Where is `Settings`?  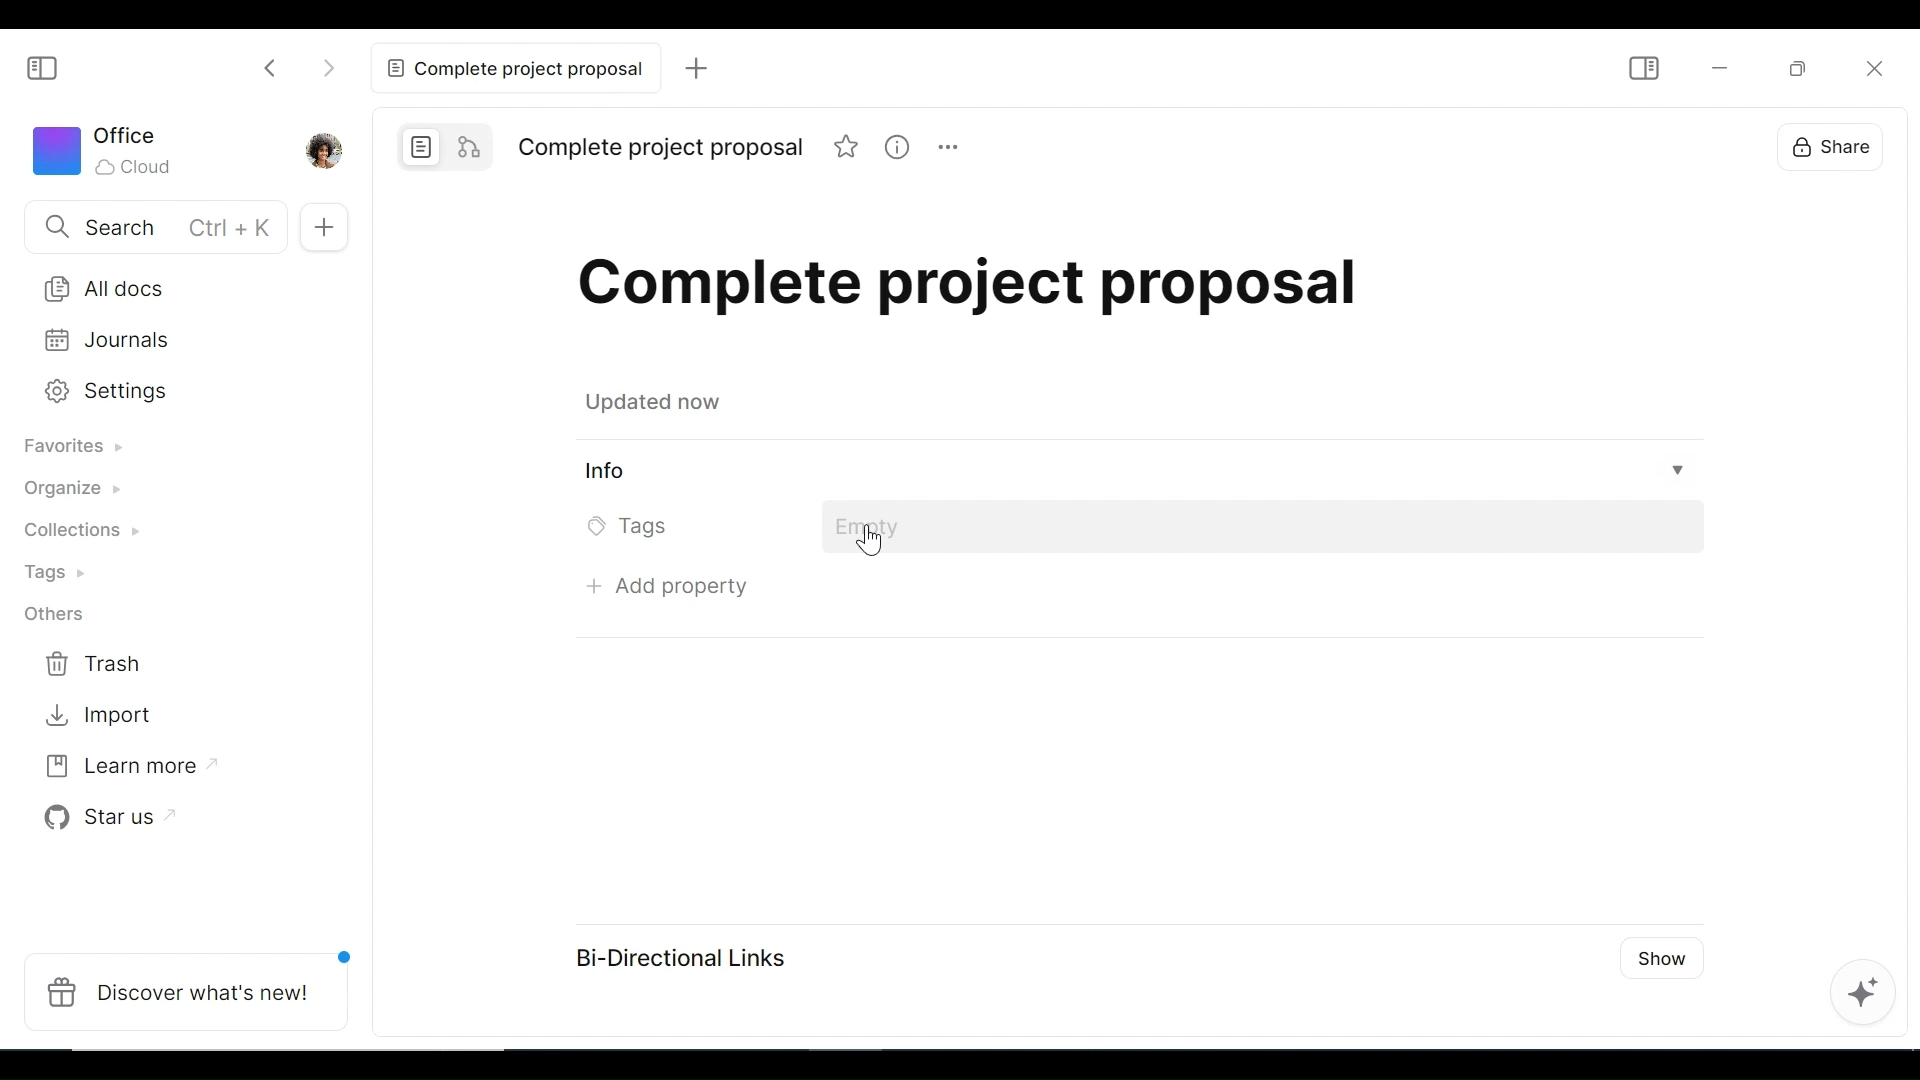 Settings is located at coordinates (169, 391).